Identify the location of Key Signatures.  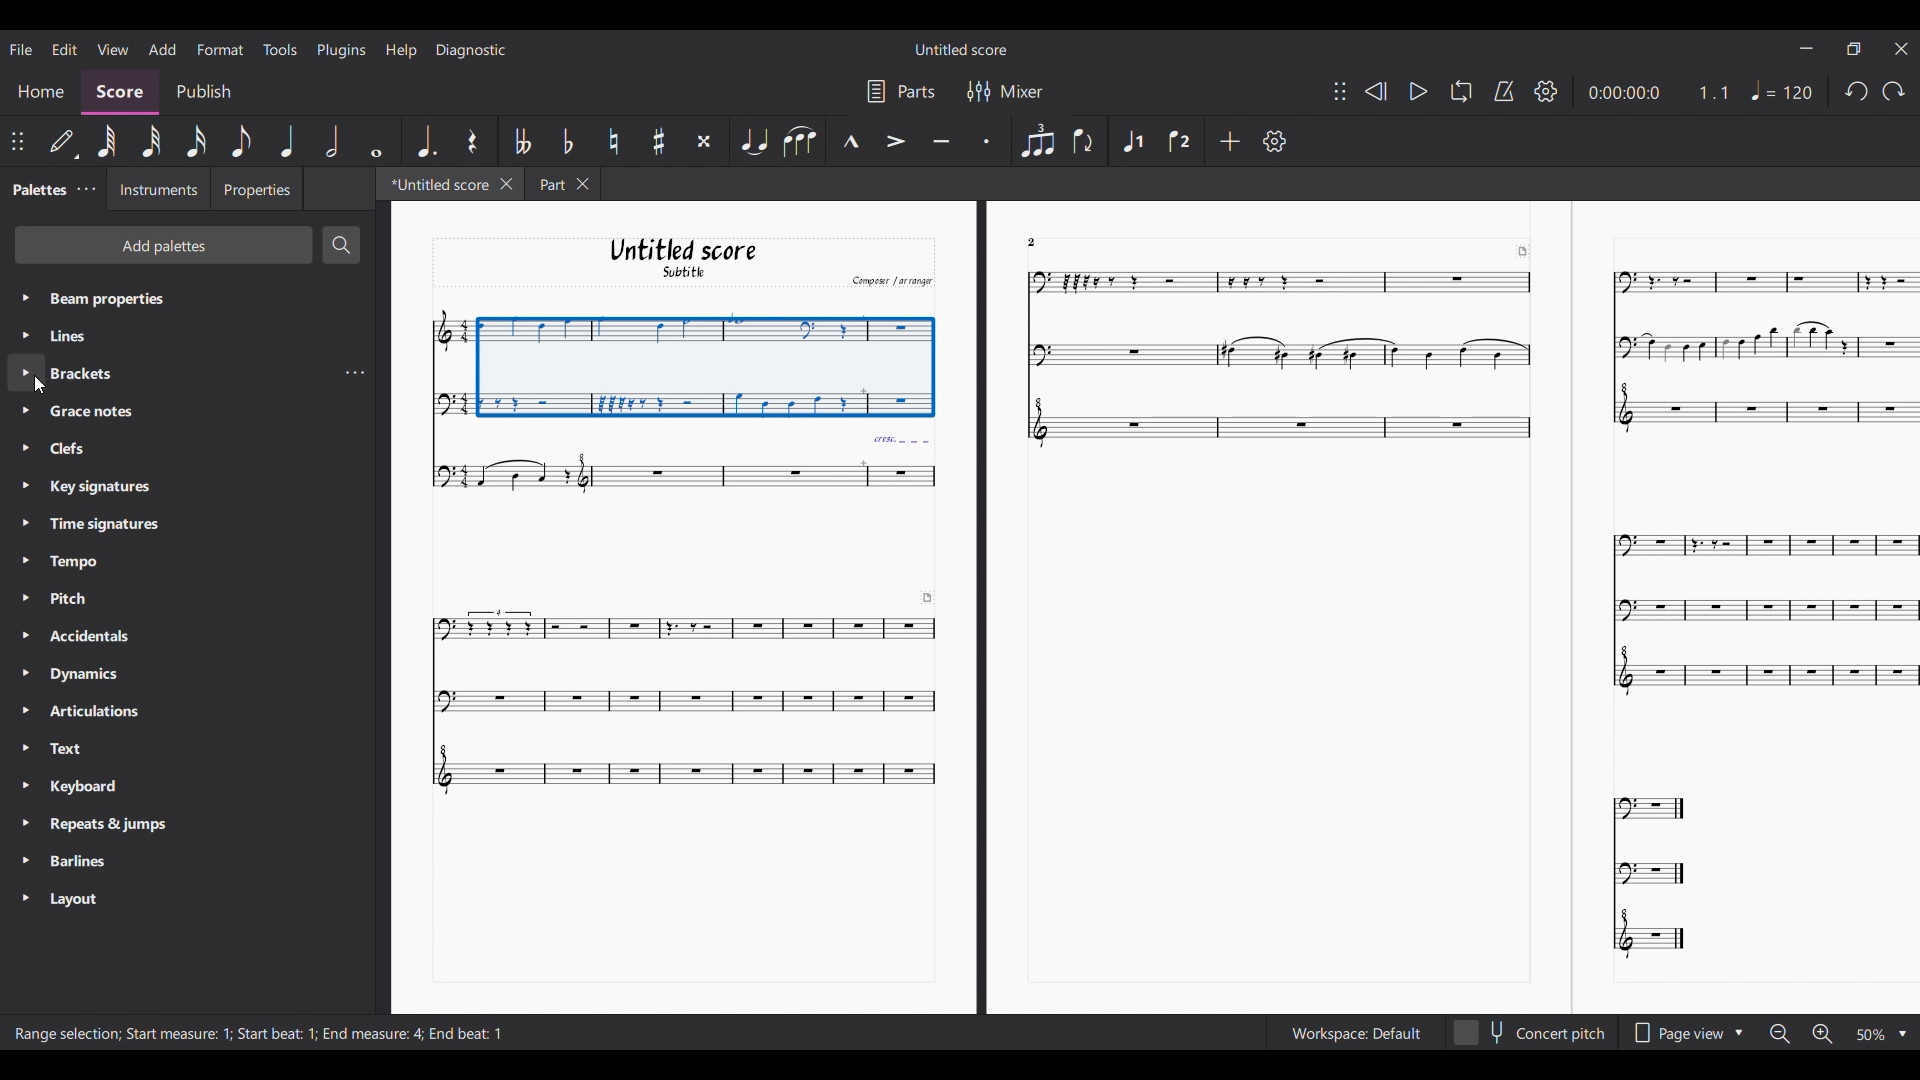
(100, 486).